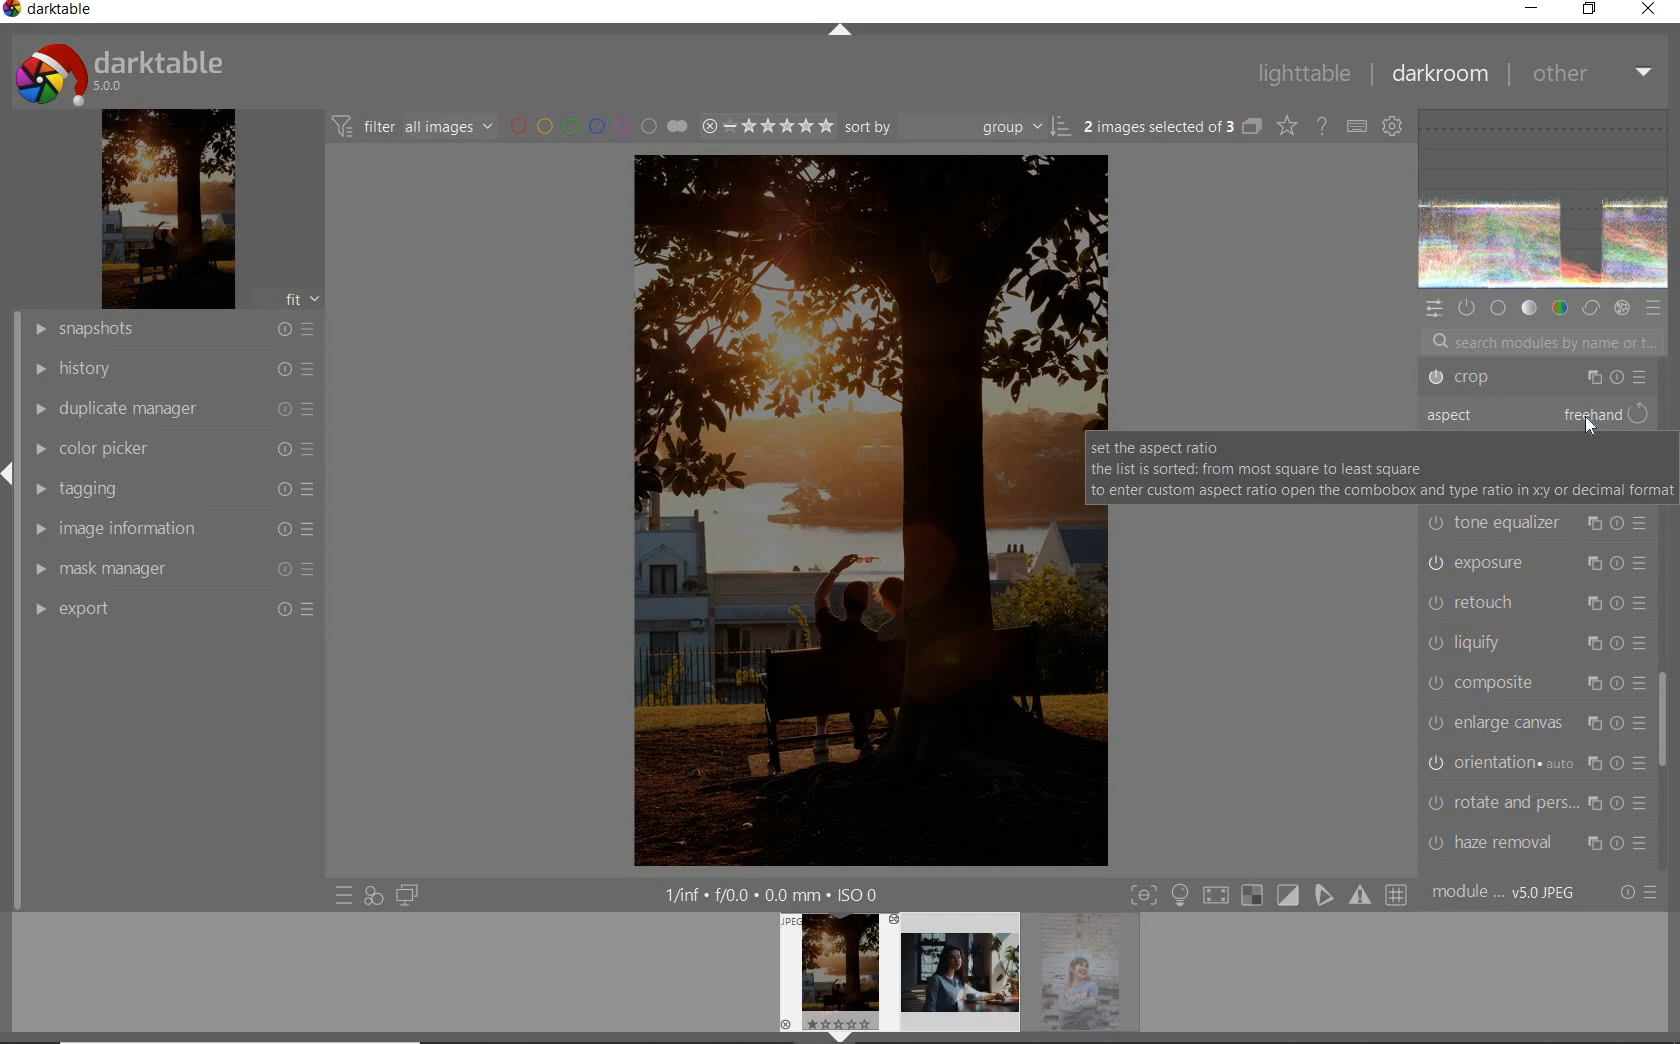 The image size is (1680, 1044). Describe the element at coordinates (1537, 683) in the screenshot. I see `composite` at that location.